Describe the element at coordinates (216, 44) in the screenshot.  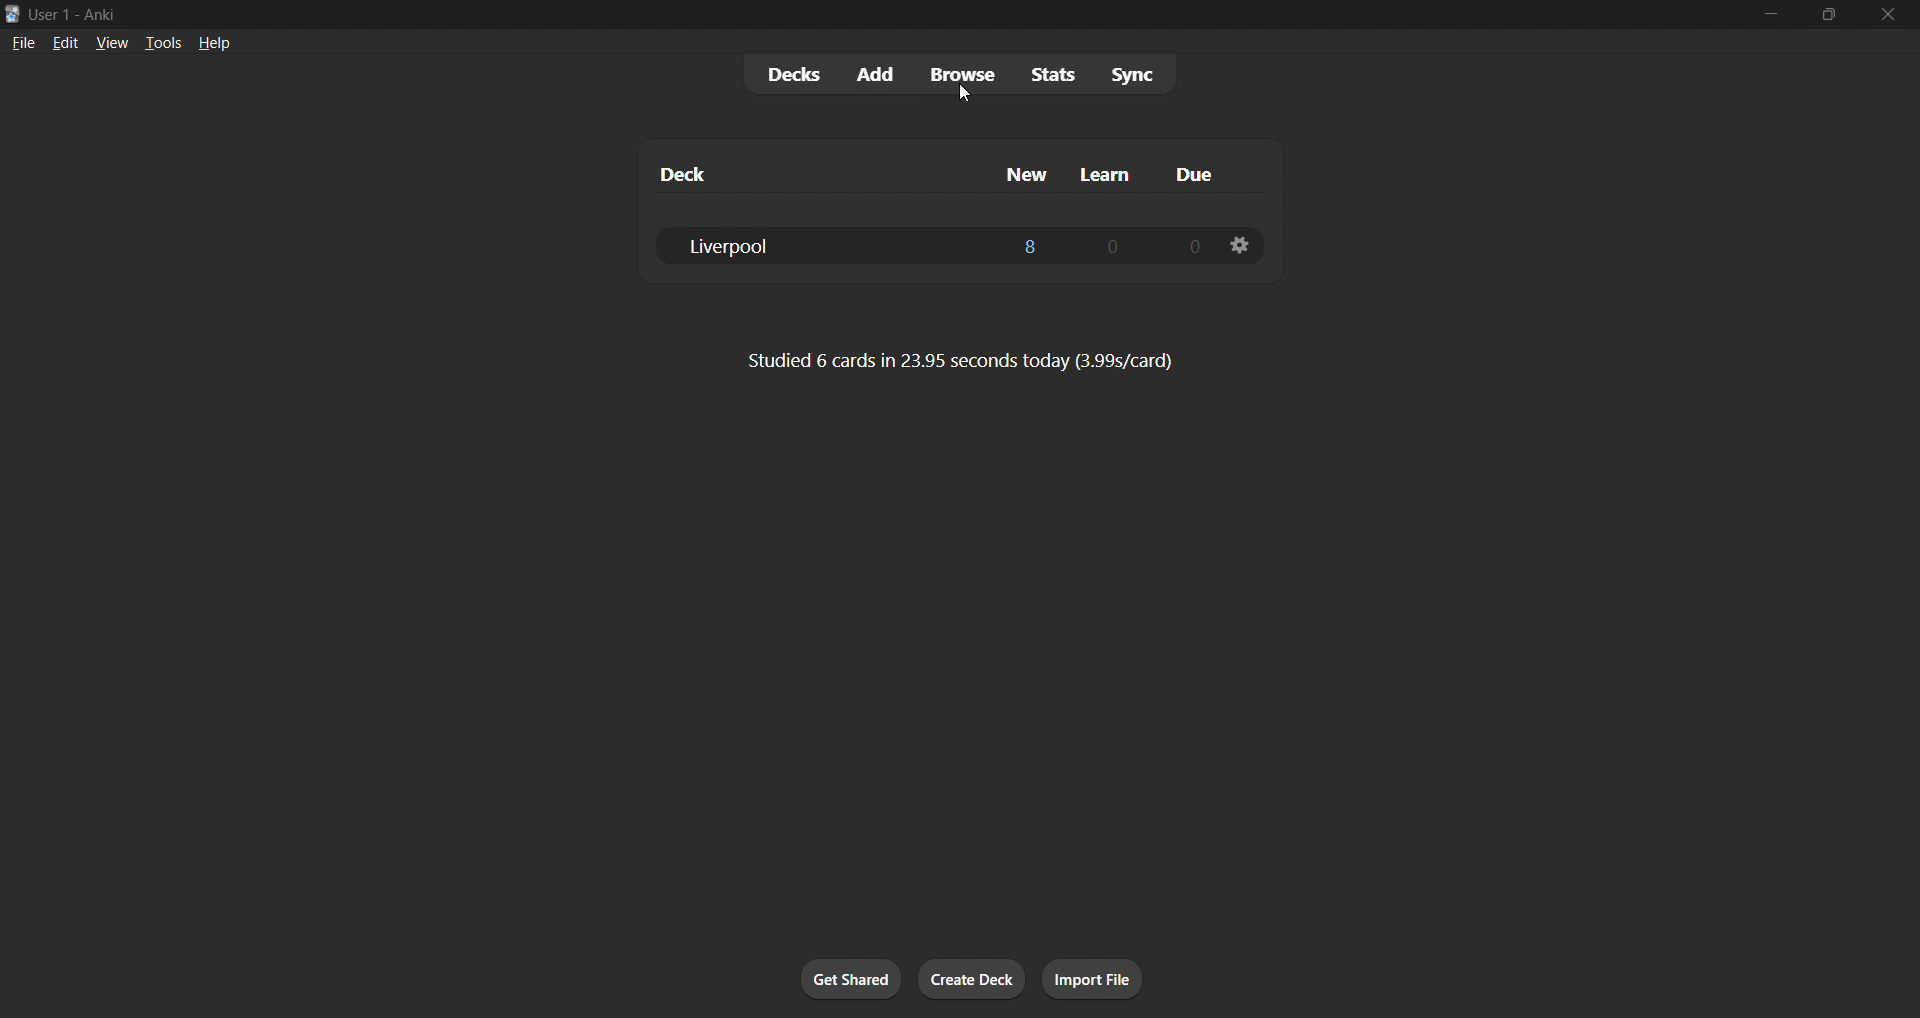
I see `help` at that location.